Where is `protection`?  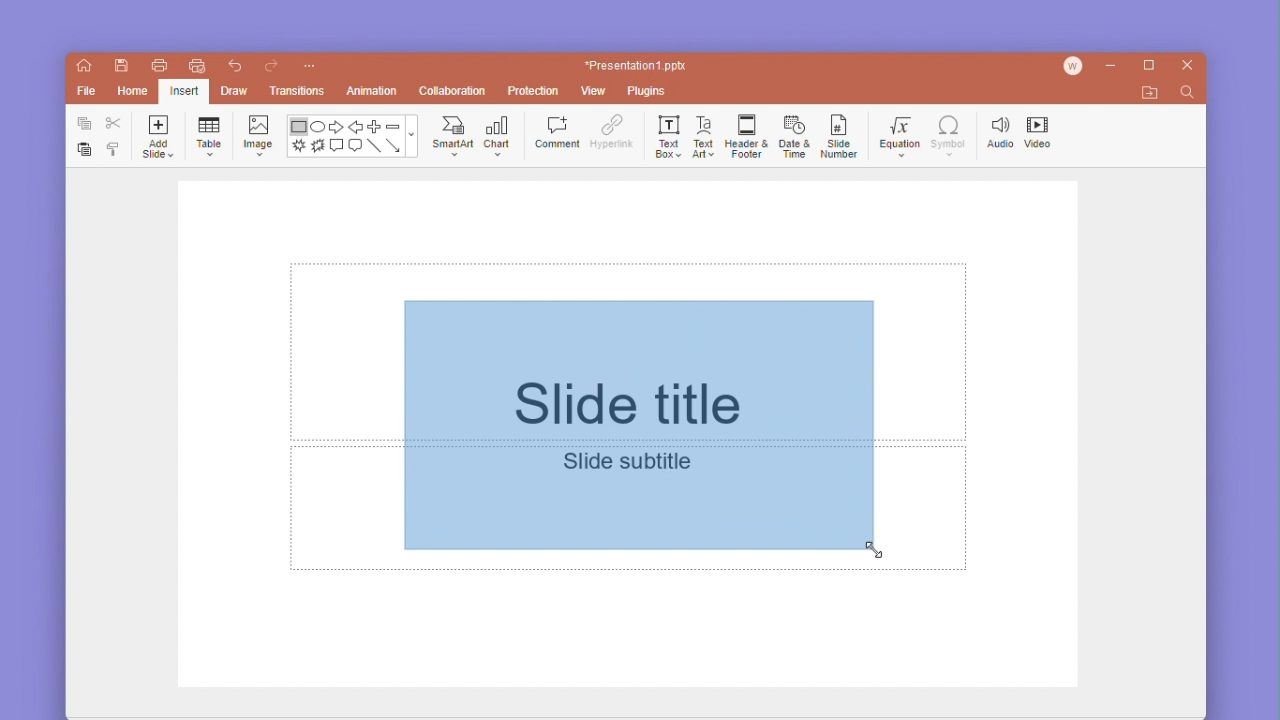 protection is located at coordinates (530, 91).